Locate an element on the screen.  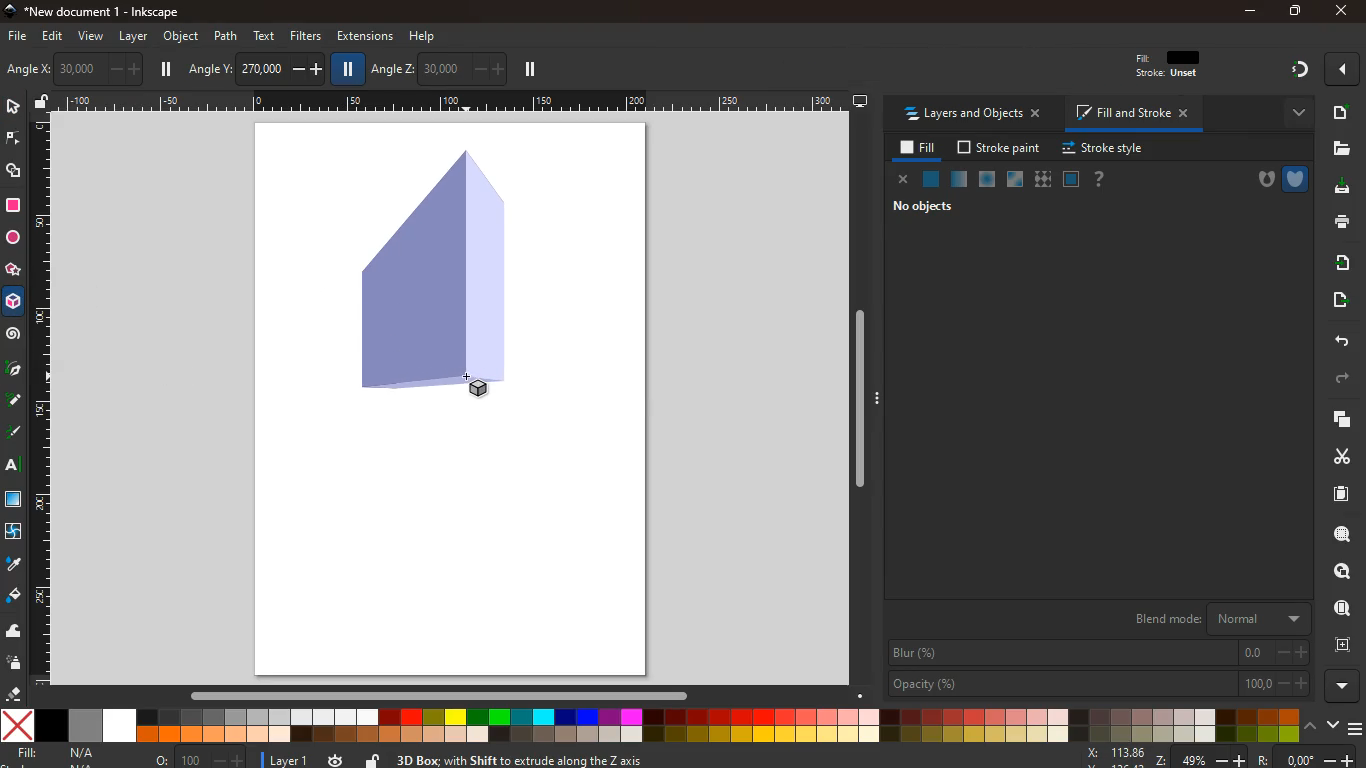
search is located at coordinates (1338, 536).